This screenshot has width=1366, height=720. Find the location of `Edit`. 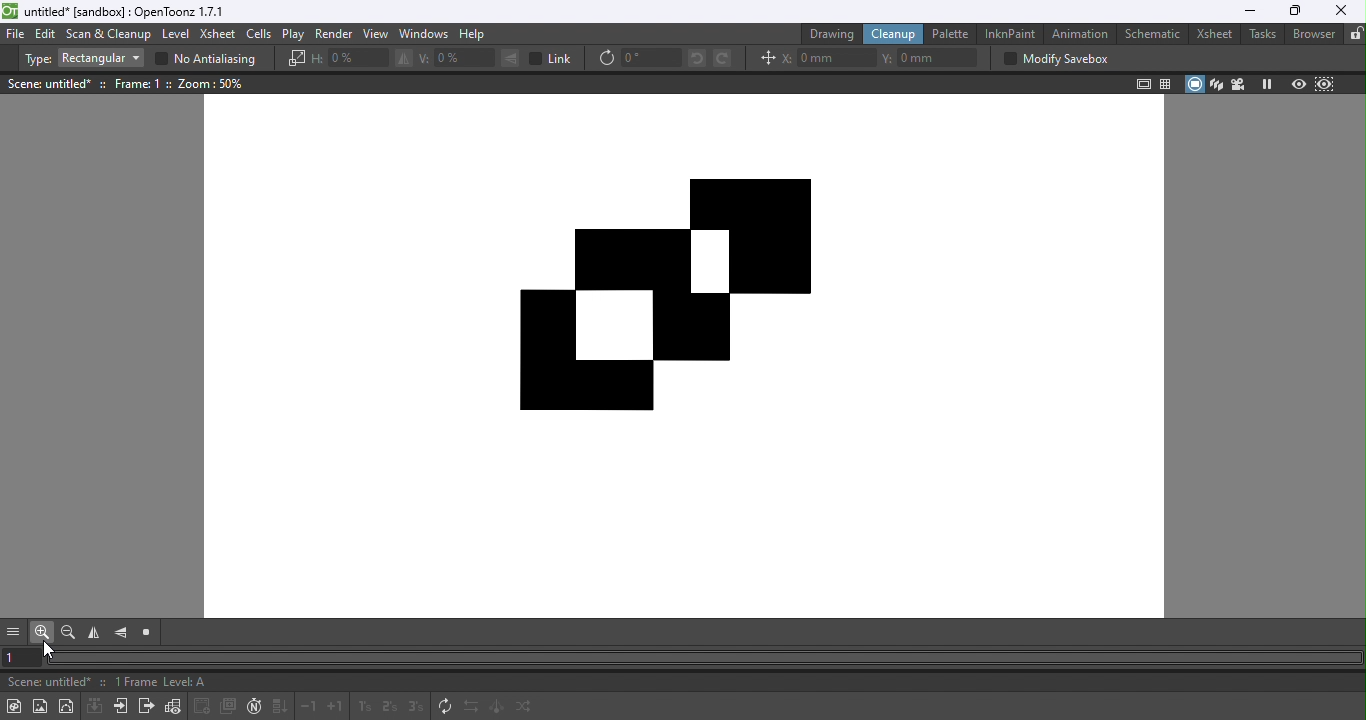

Edit is located at coordinates (47, 35).